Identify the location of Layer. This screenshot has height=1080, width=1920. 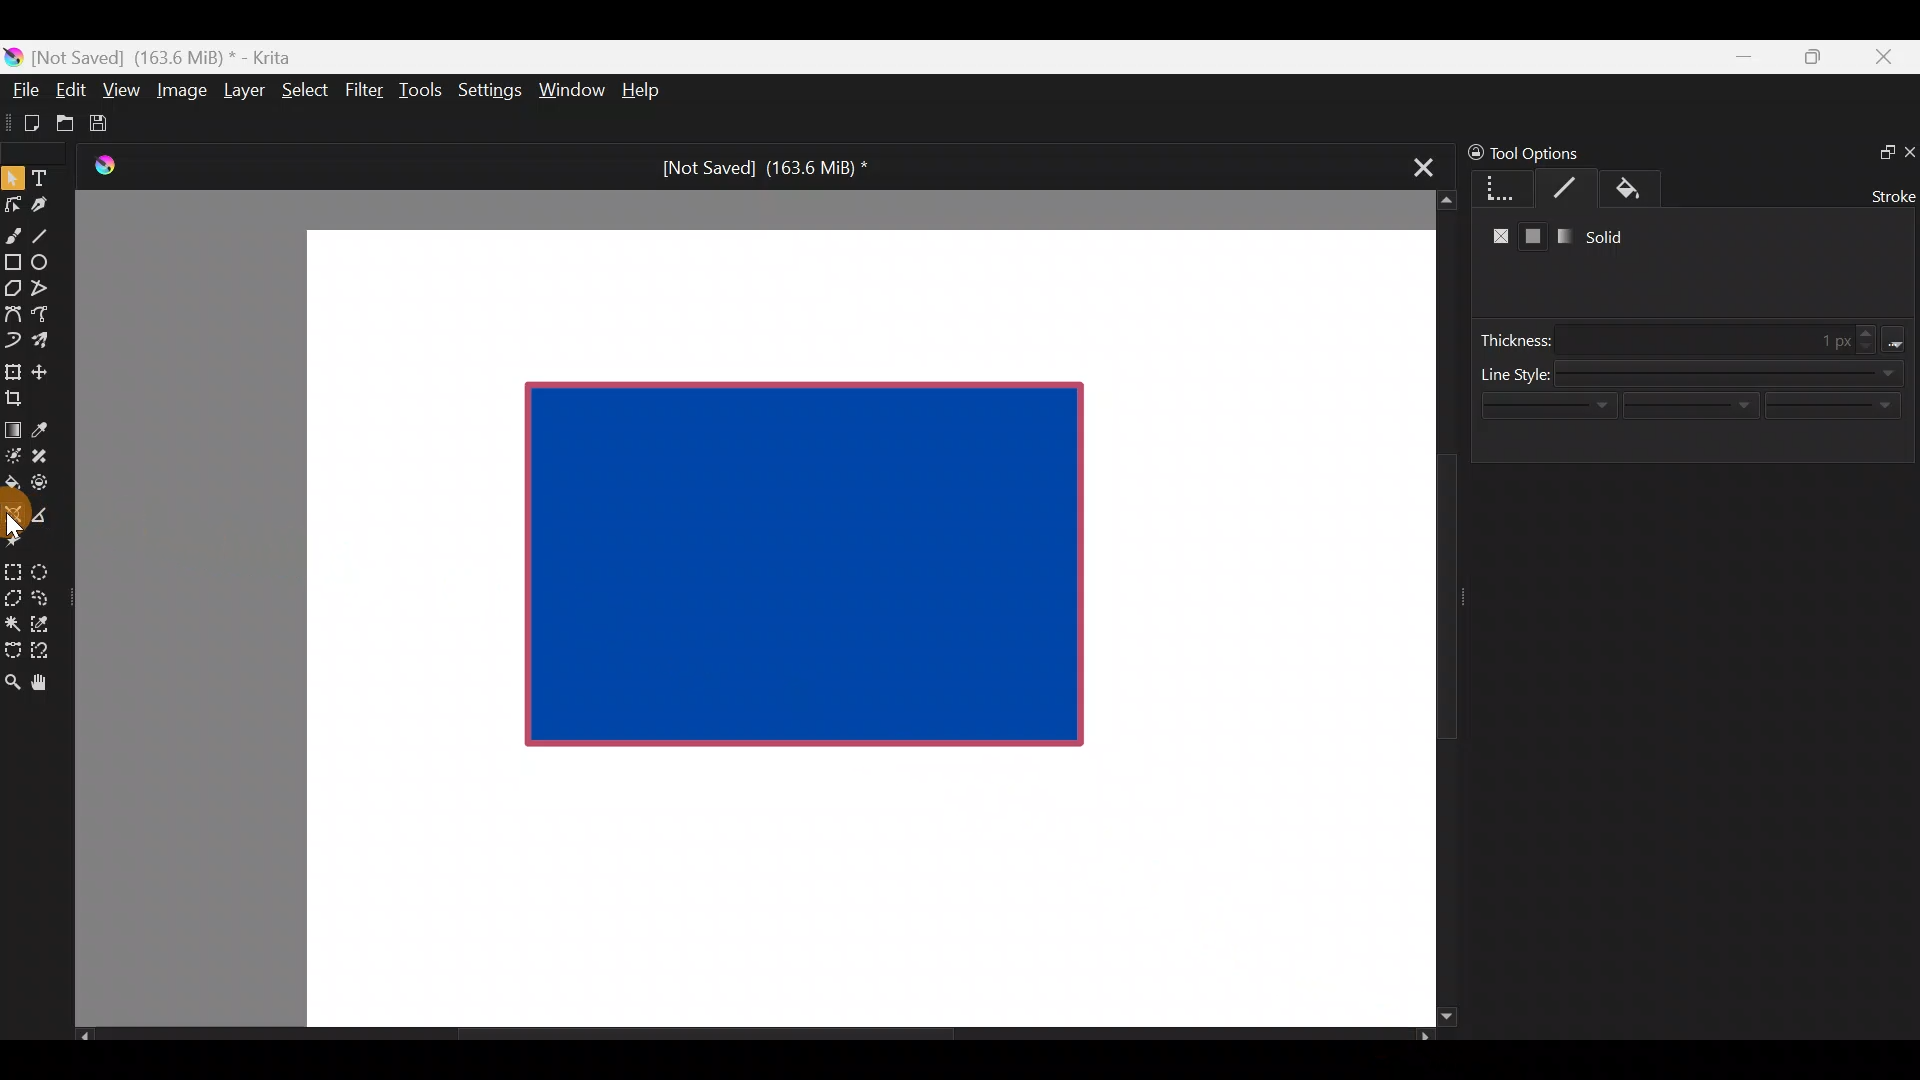
(242, 95).